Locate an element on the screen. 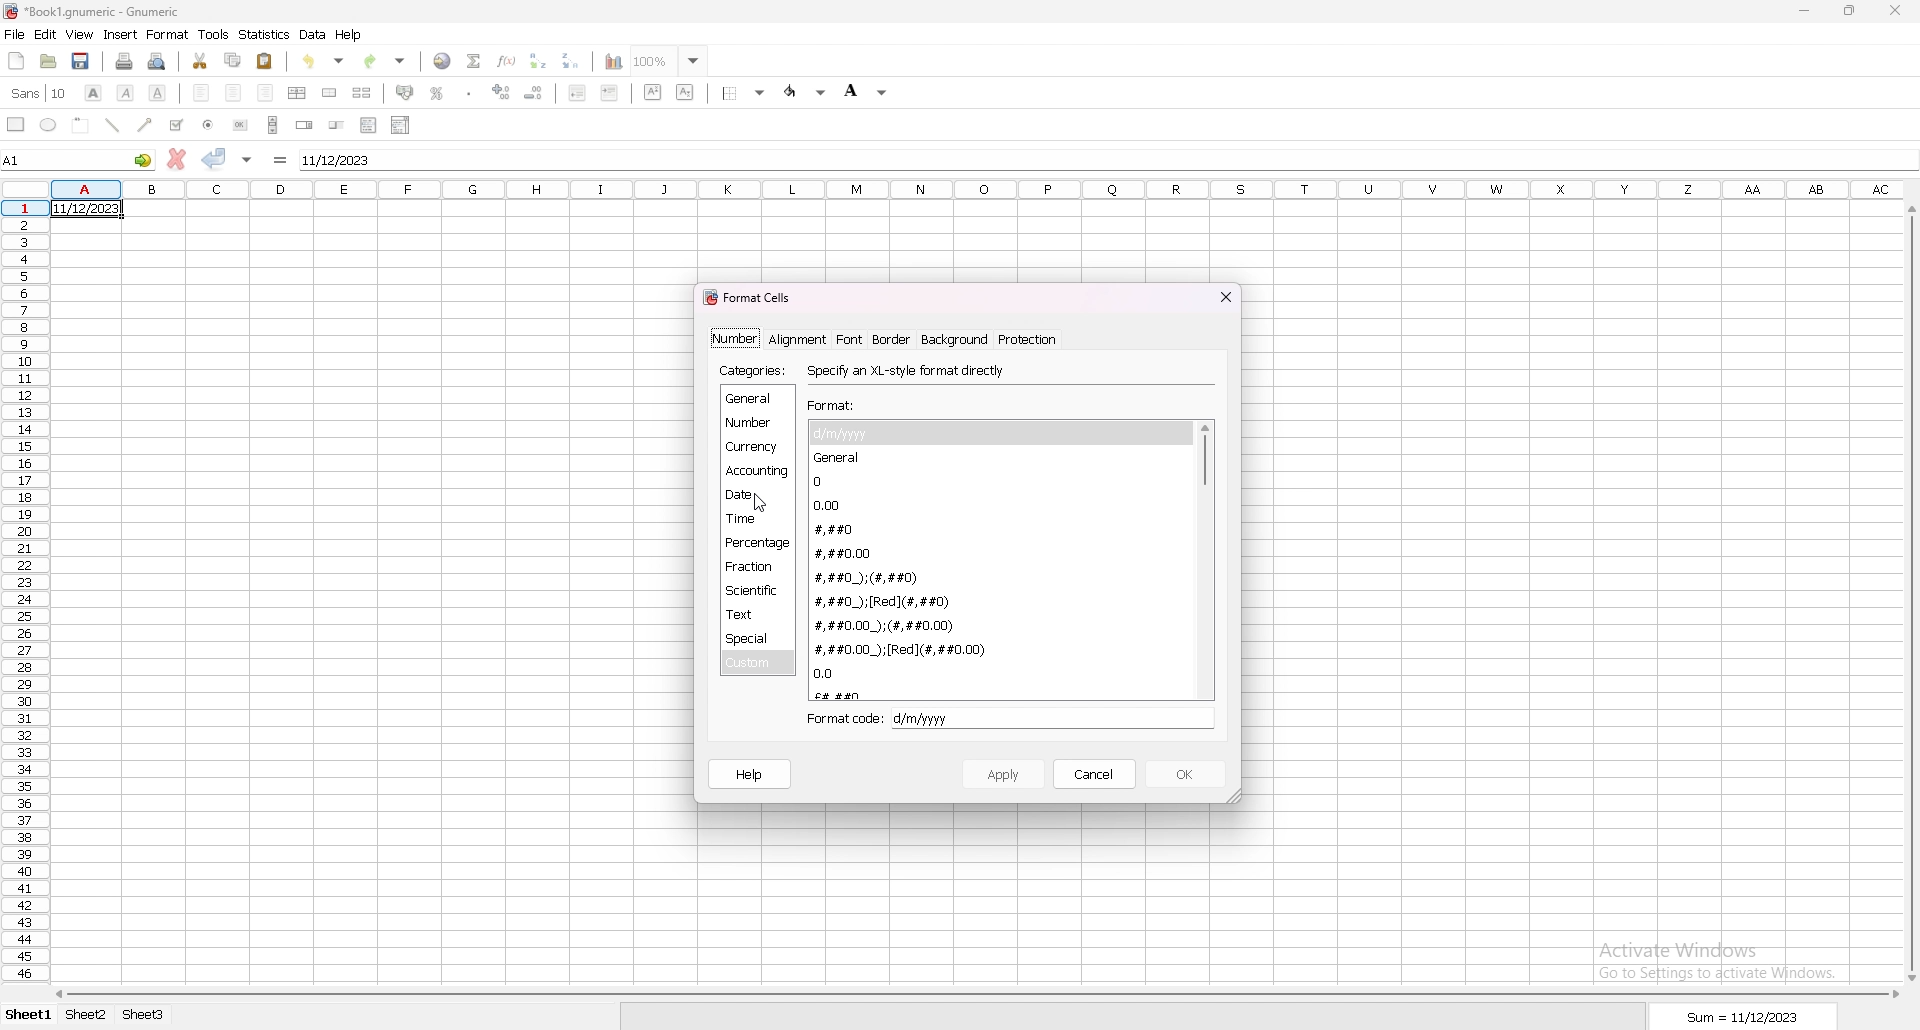  currency is located at coordinates (755, 448).